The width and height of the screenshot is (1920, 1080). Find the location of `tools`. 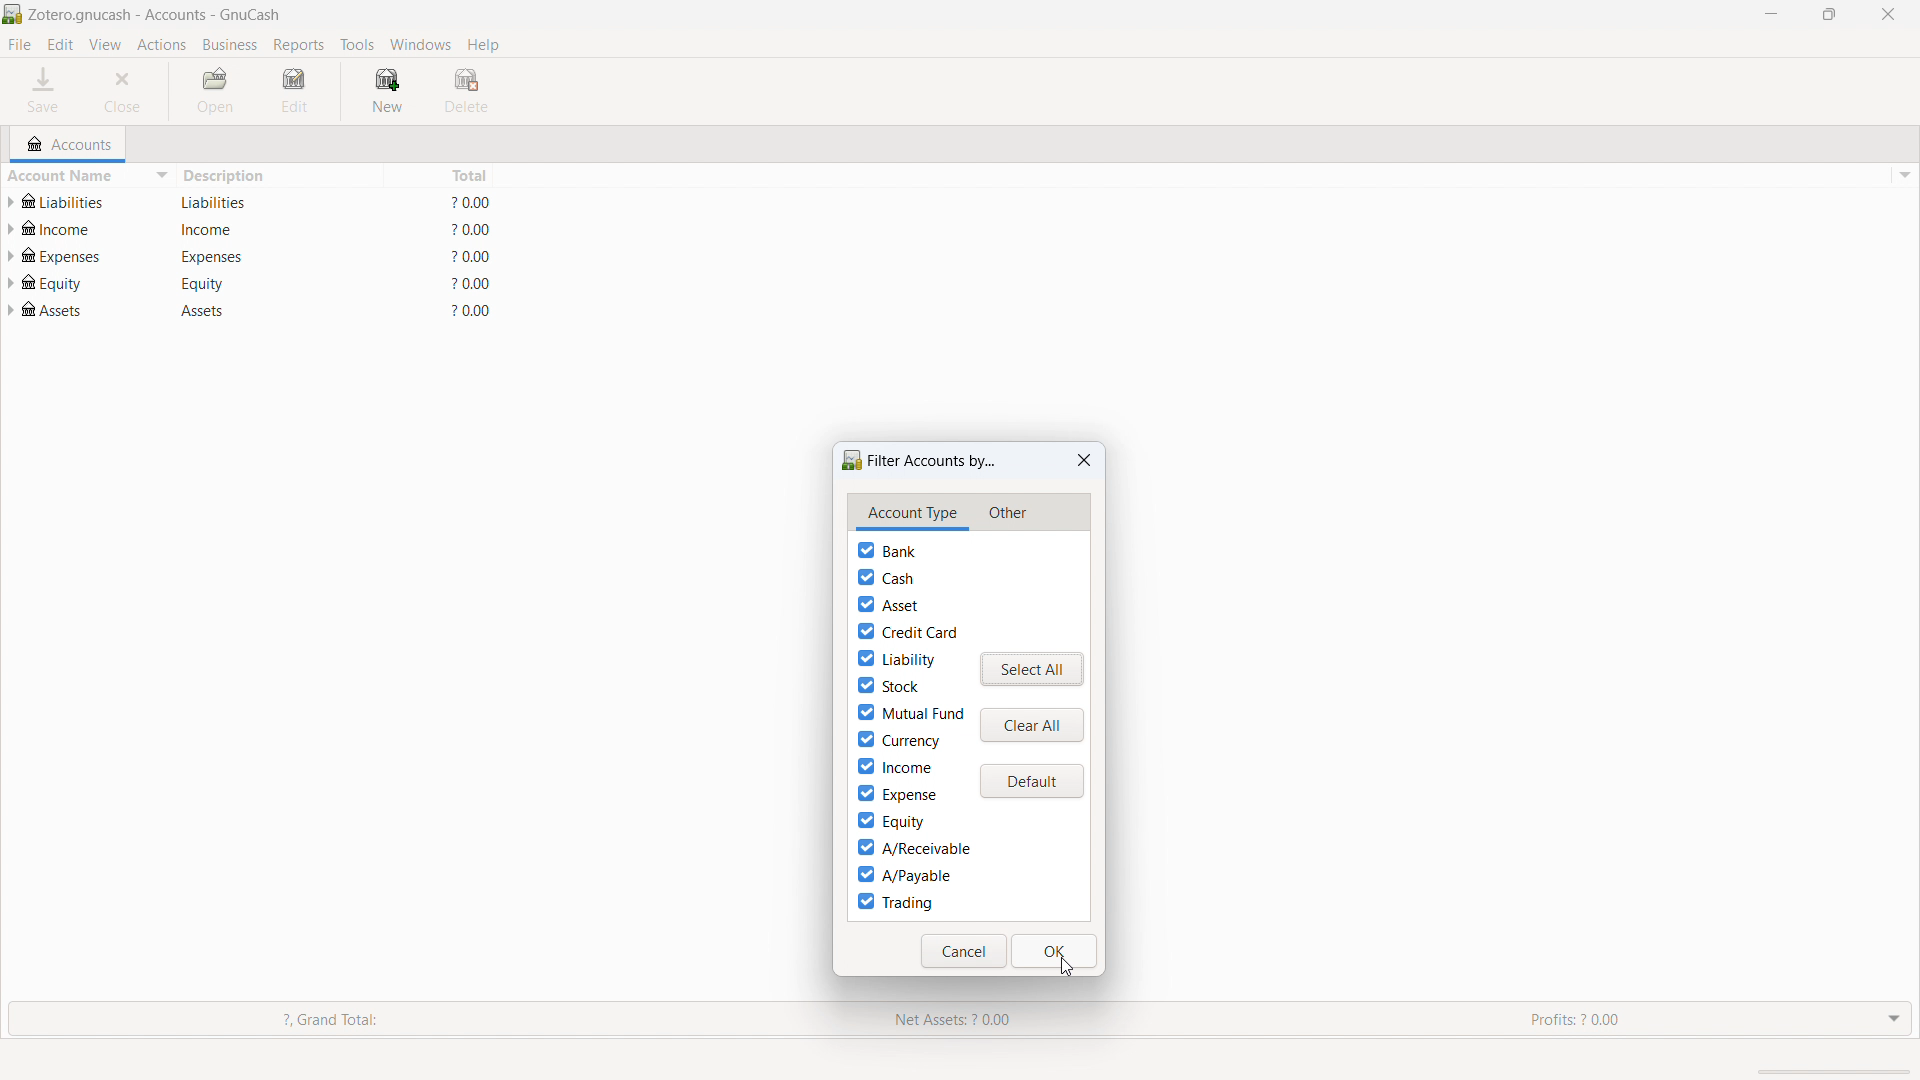

tools is located at coordinates (357, 44).